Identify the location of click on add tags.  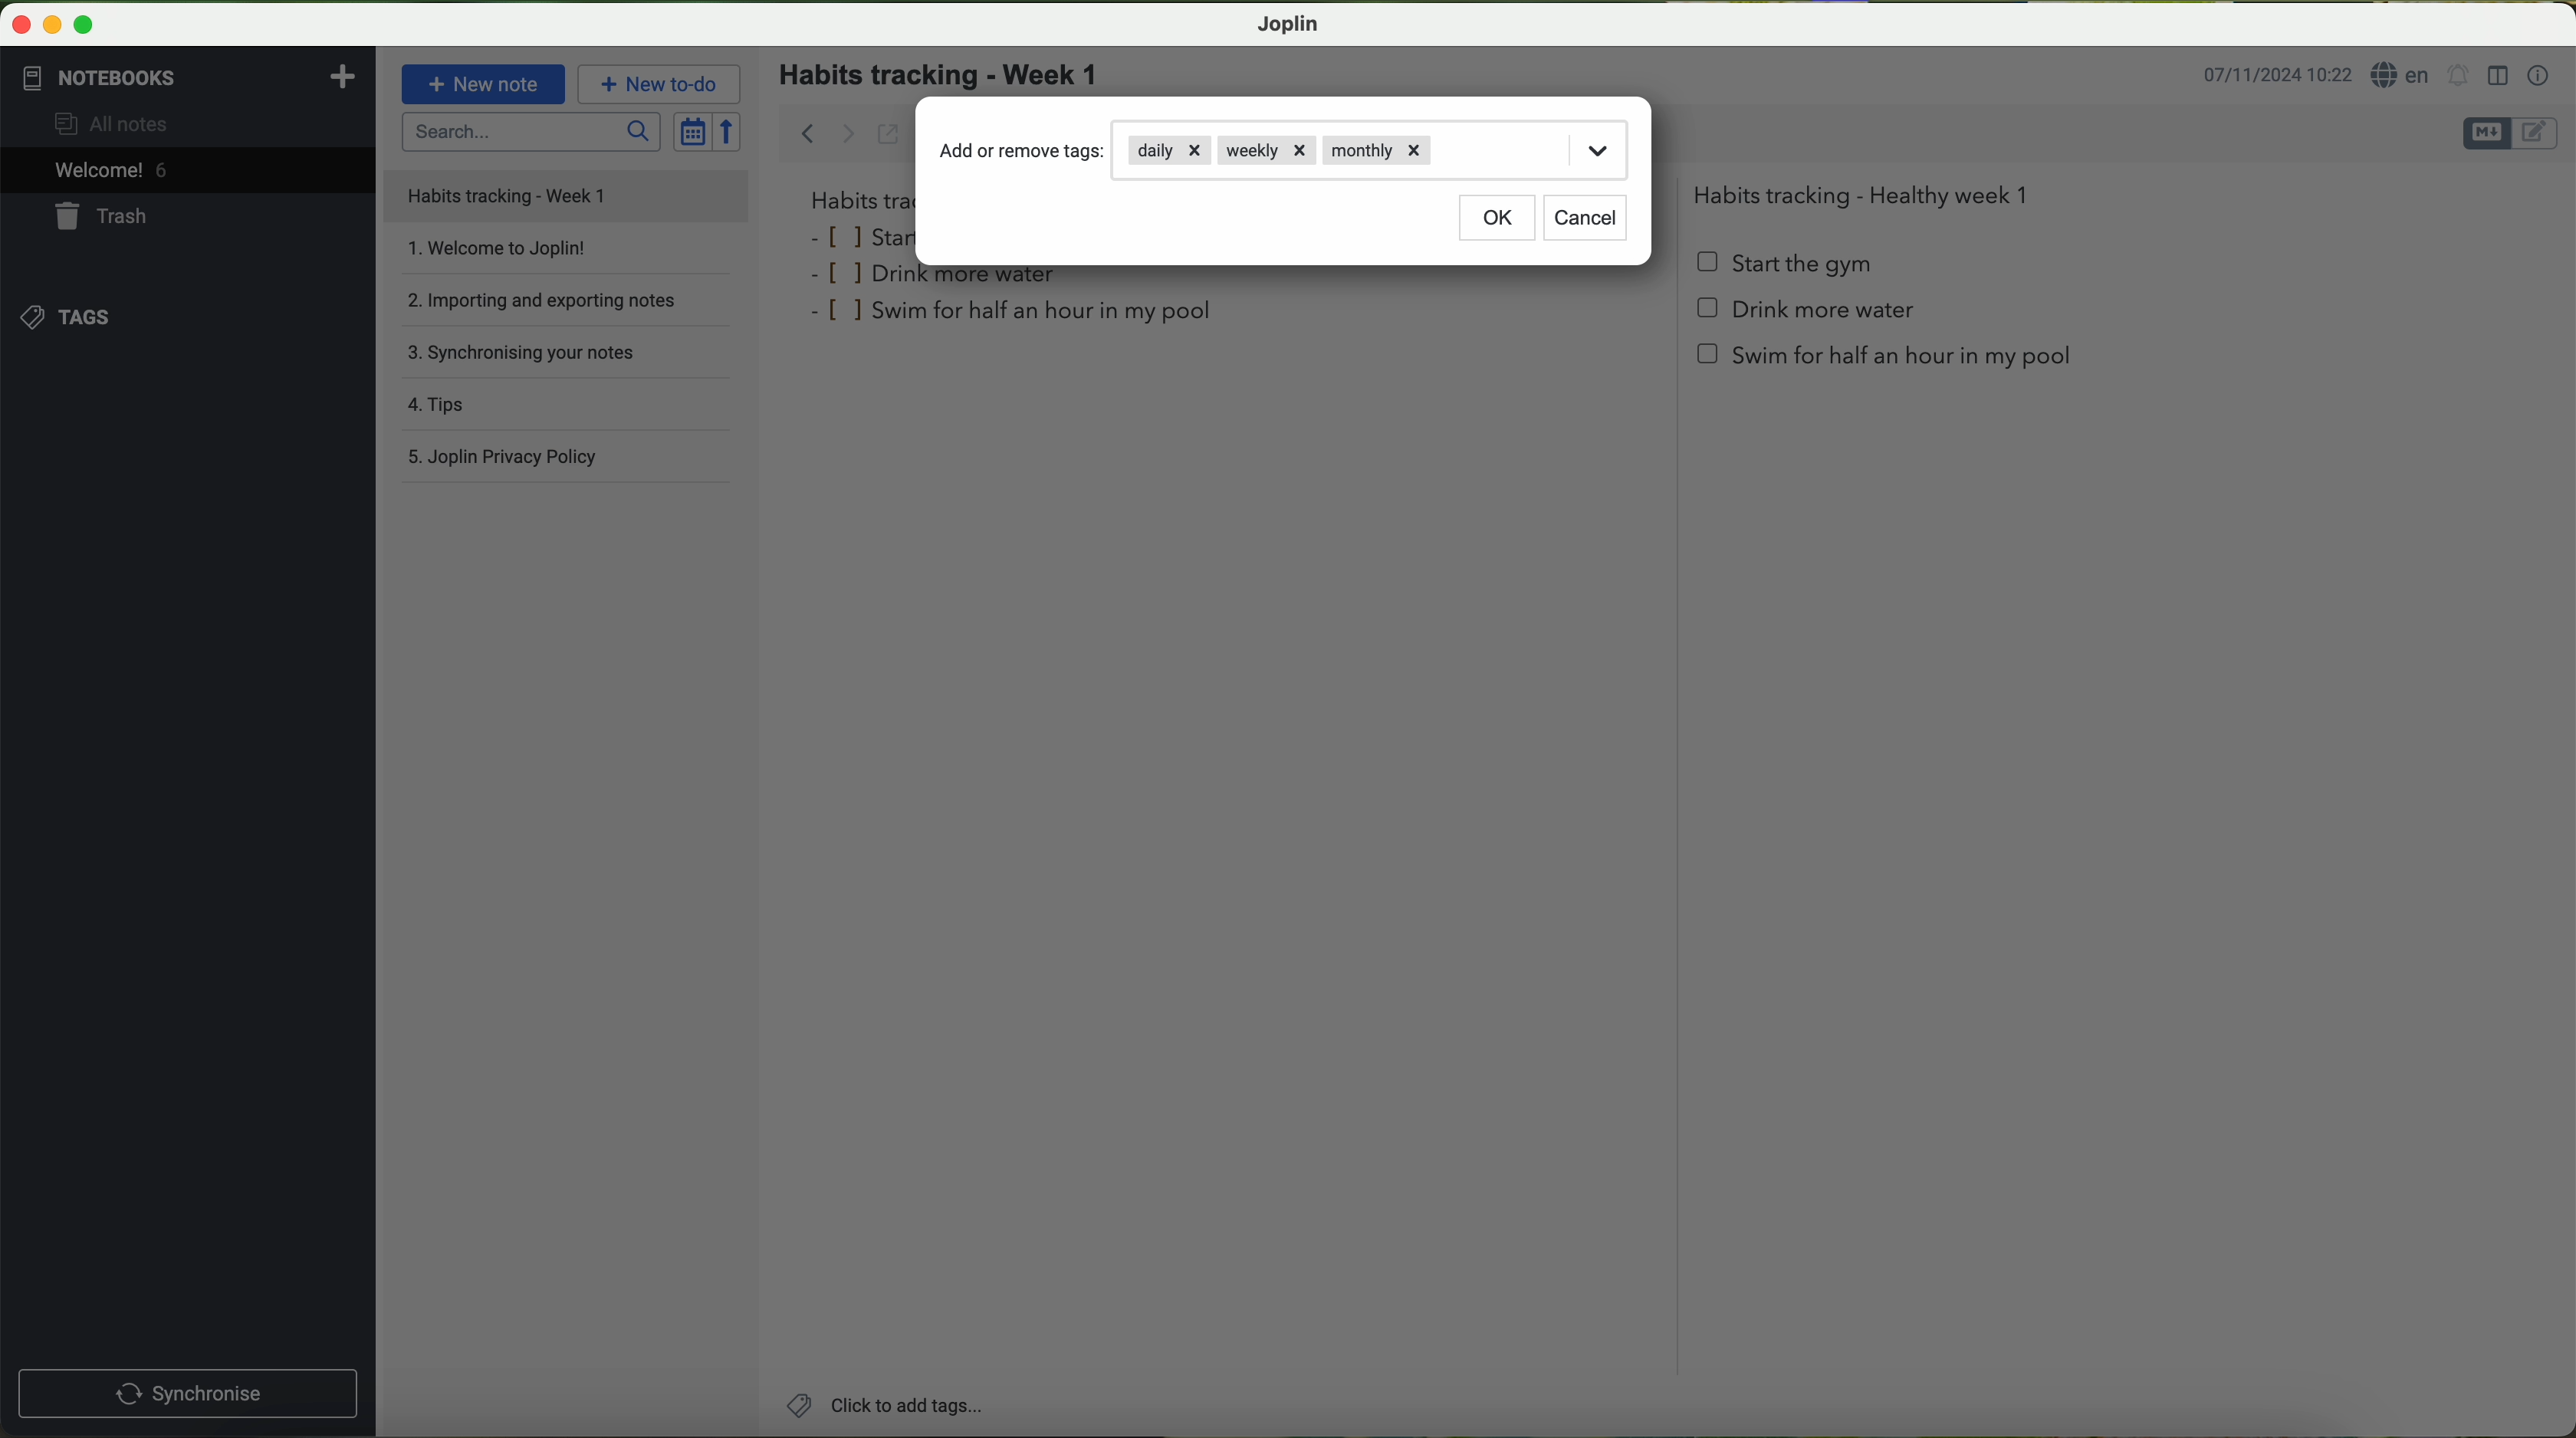
(881, 1403).